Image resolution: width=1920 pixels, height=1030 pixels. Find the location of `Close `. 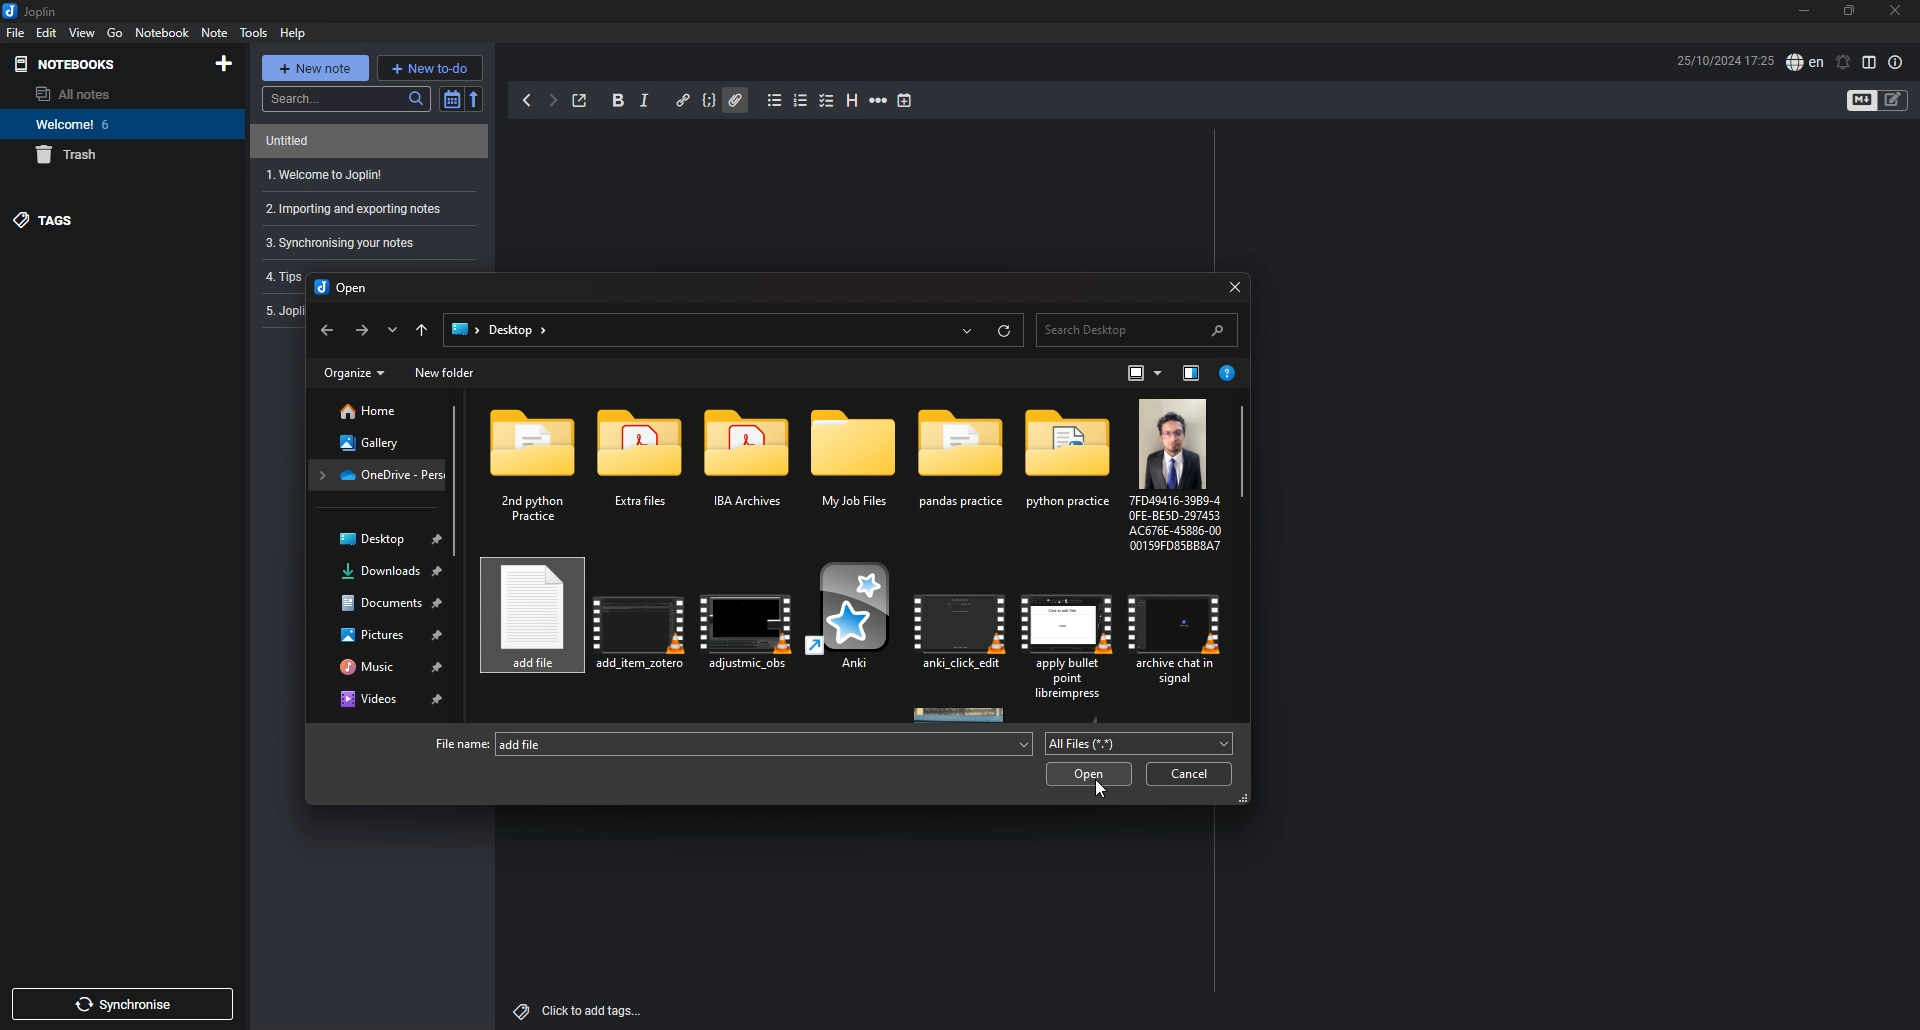

Close  is located at coordinates (1229, 283).